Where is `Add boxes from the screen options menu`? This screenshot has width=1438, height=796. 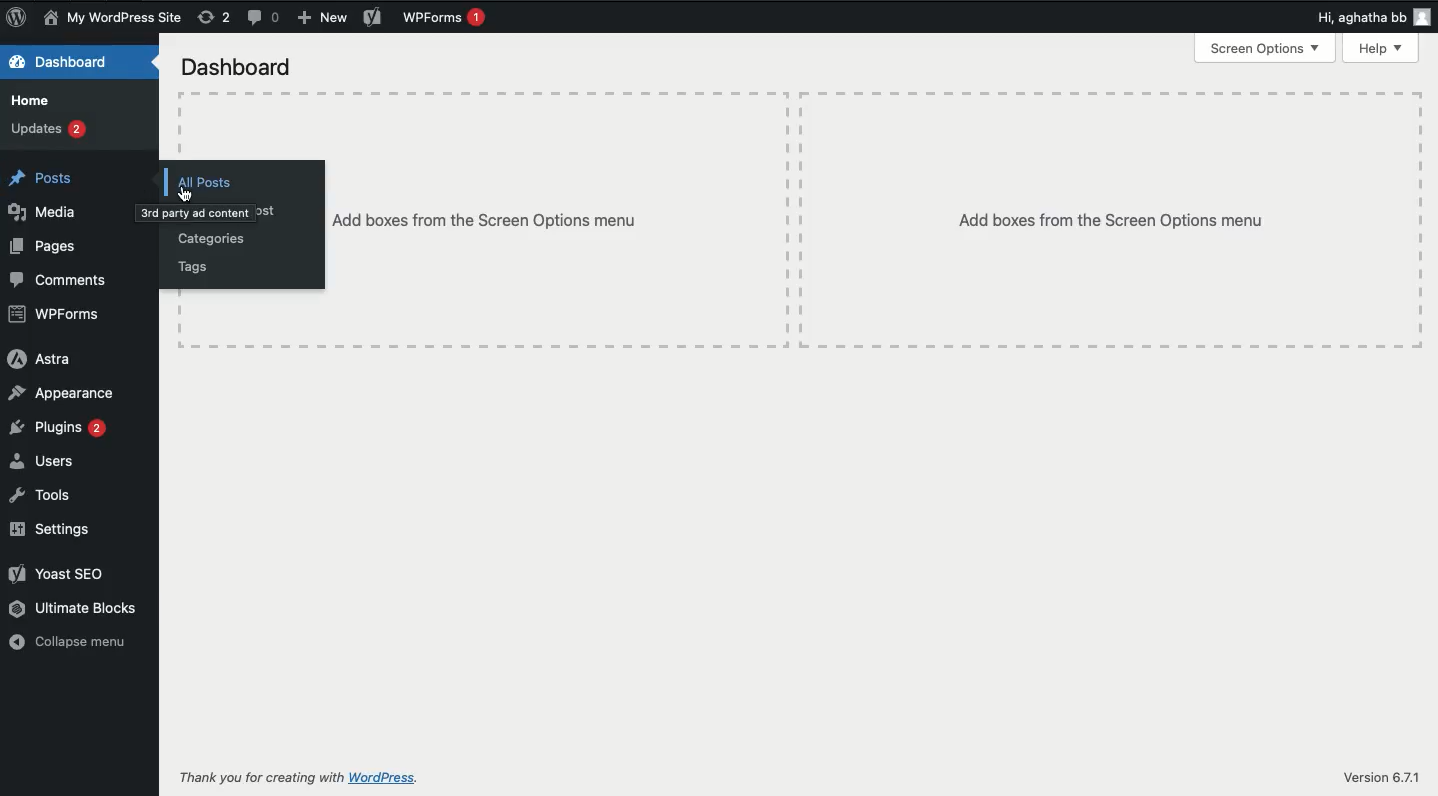
Add boxes from the screen options menu is located at coordinates (1113, 220).